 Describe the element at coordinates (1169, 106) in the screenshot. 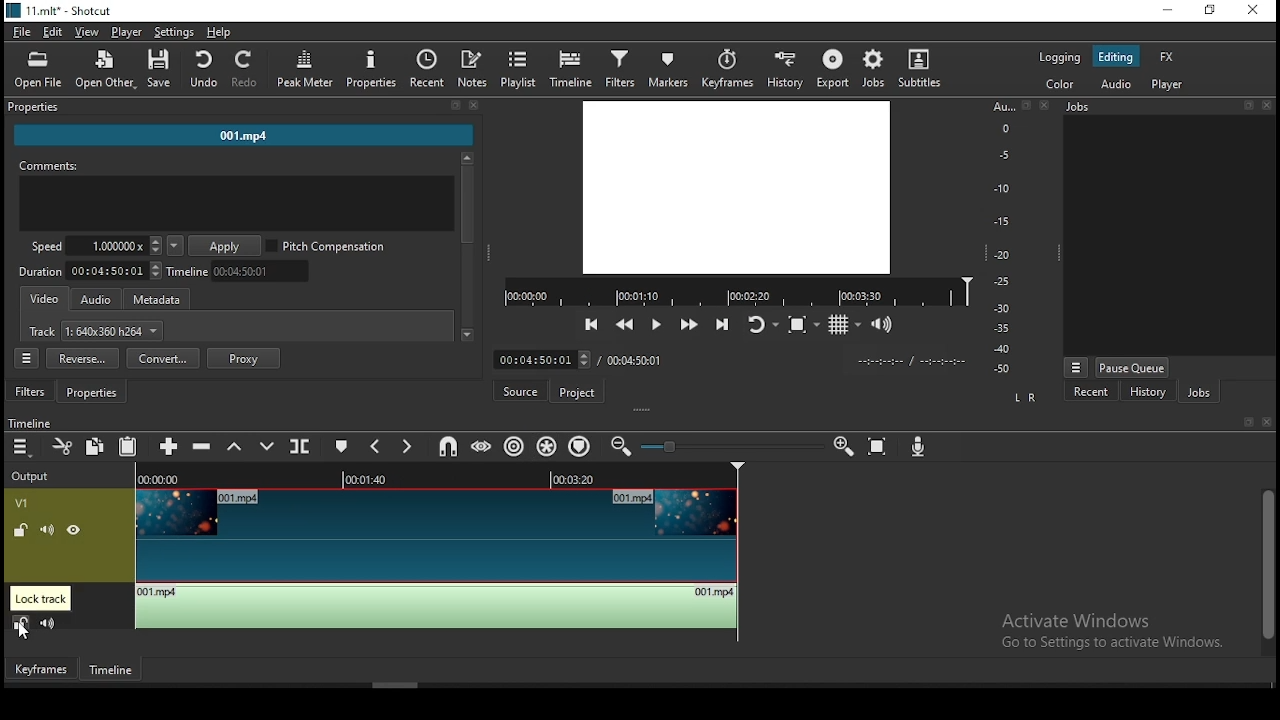

I see `jobs` at that location.